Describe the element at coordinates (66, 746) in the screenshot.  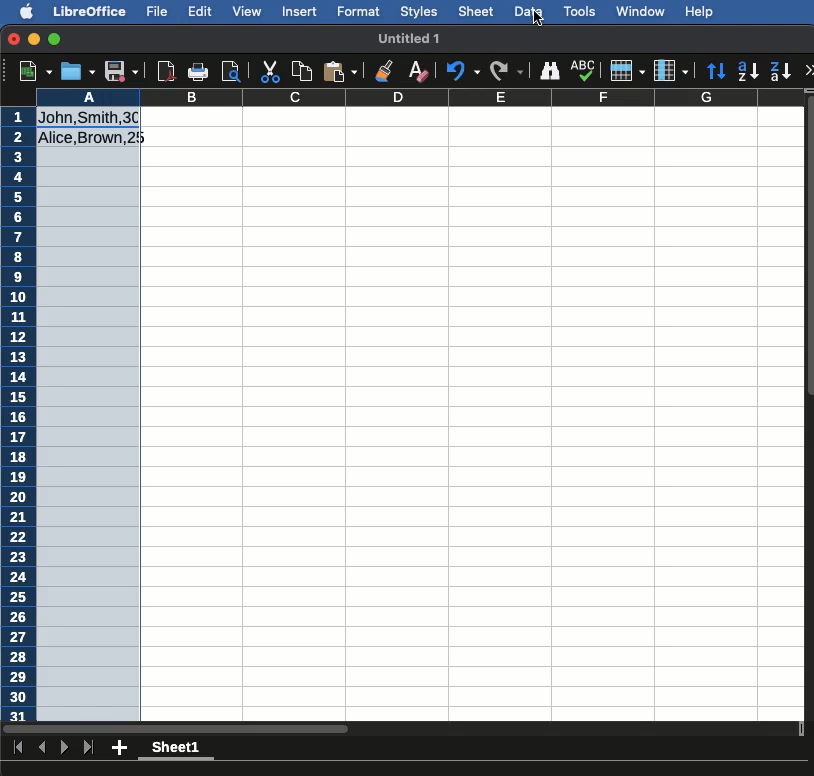
I see `Next sheet` at that location.